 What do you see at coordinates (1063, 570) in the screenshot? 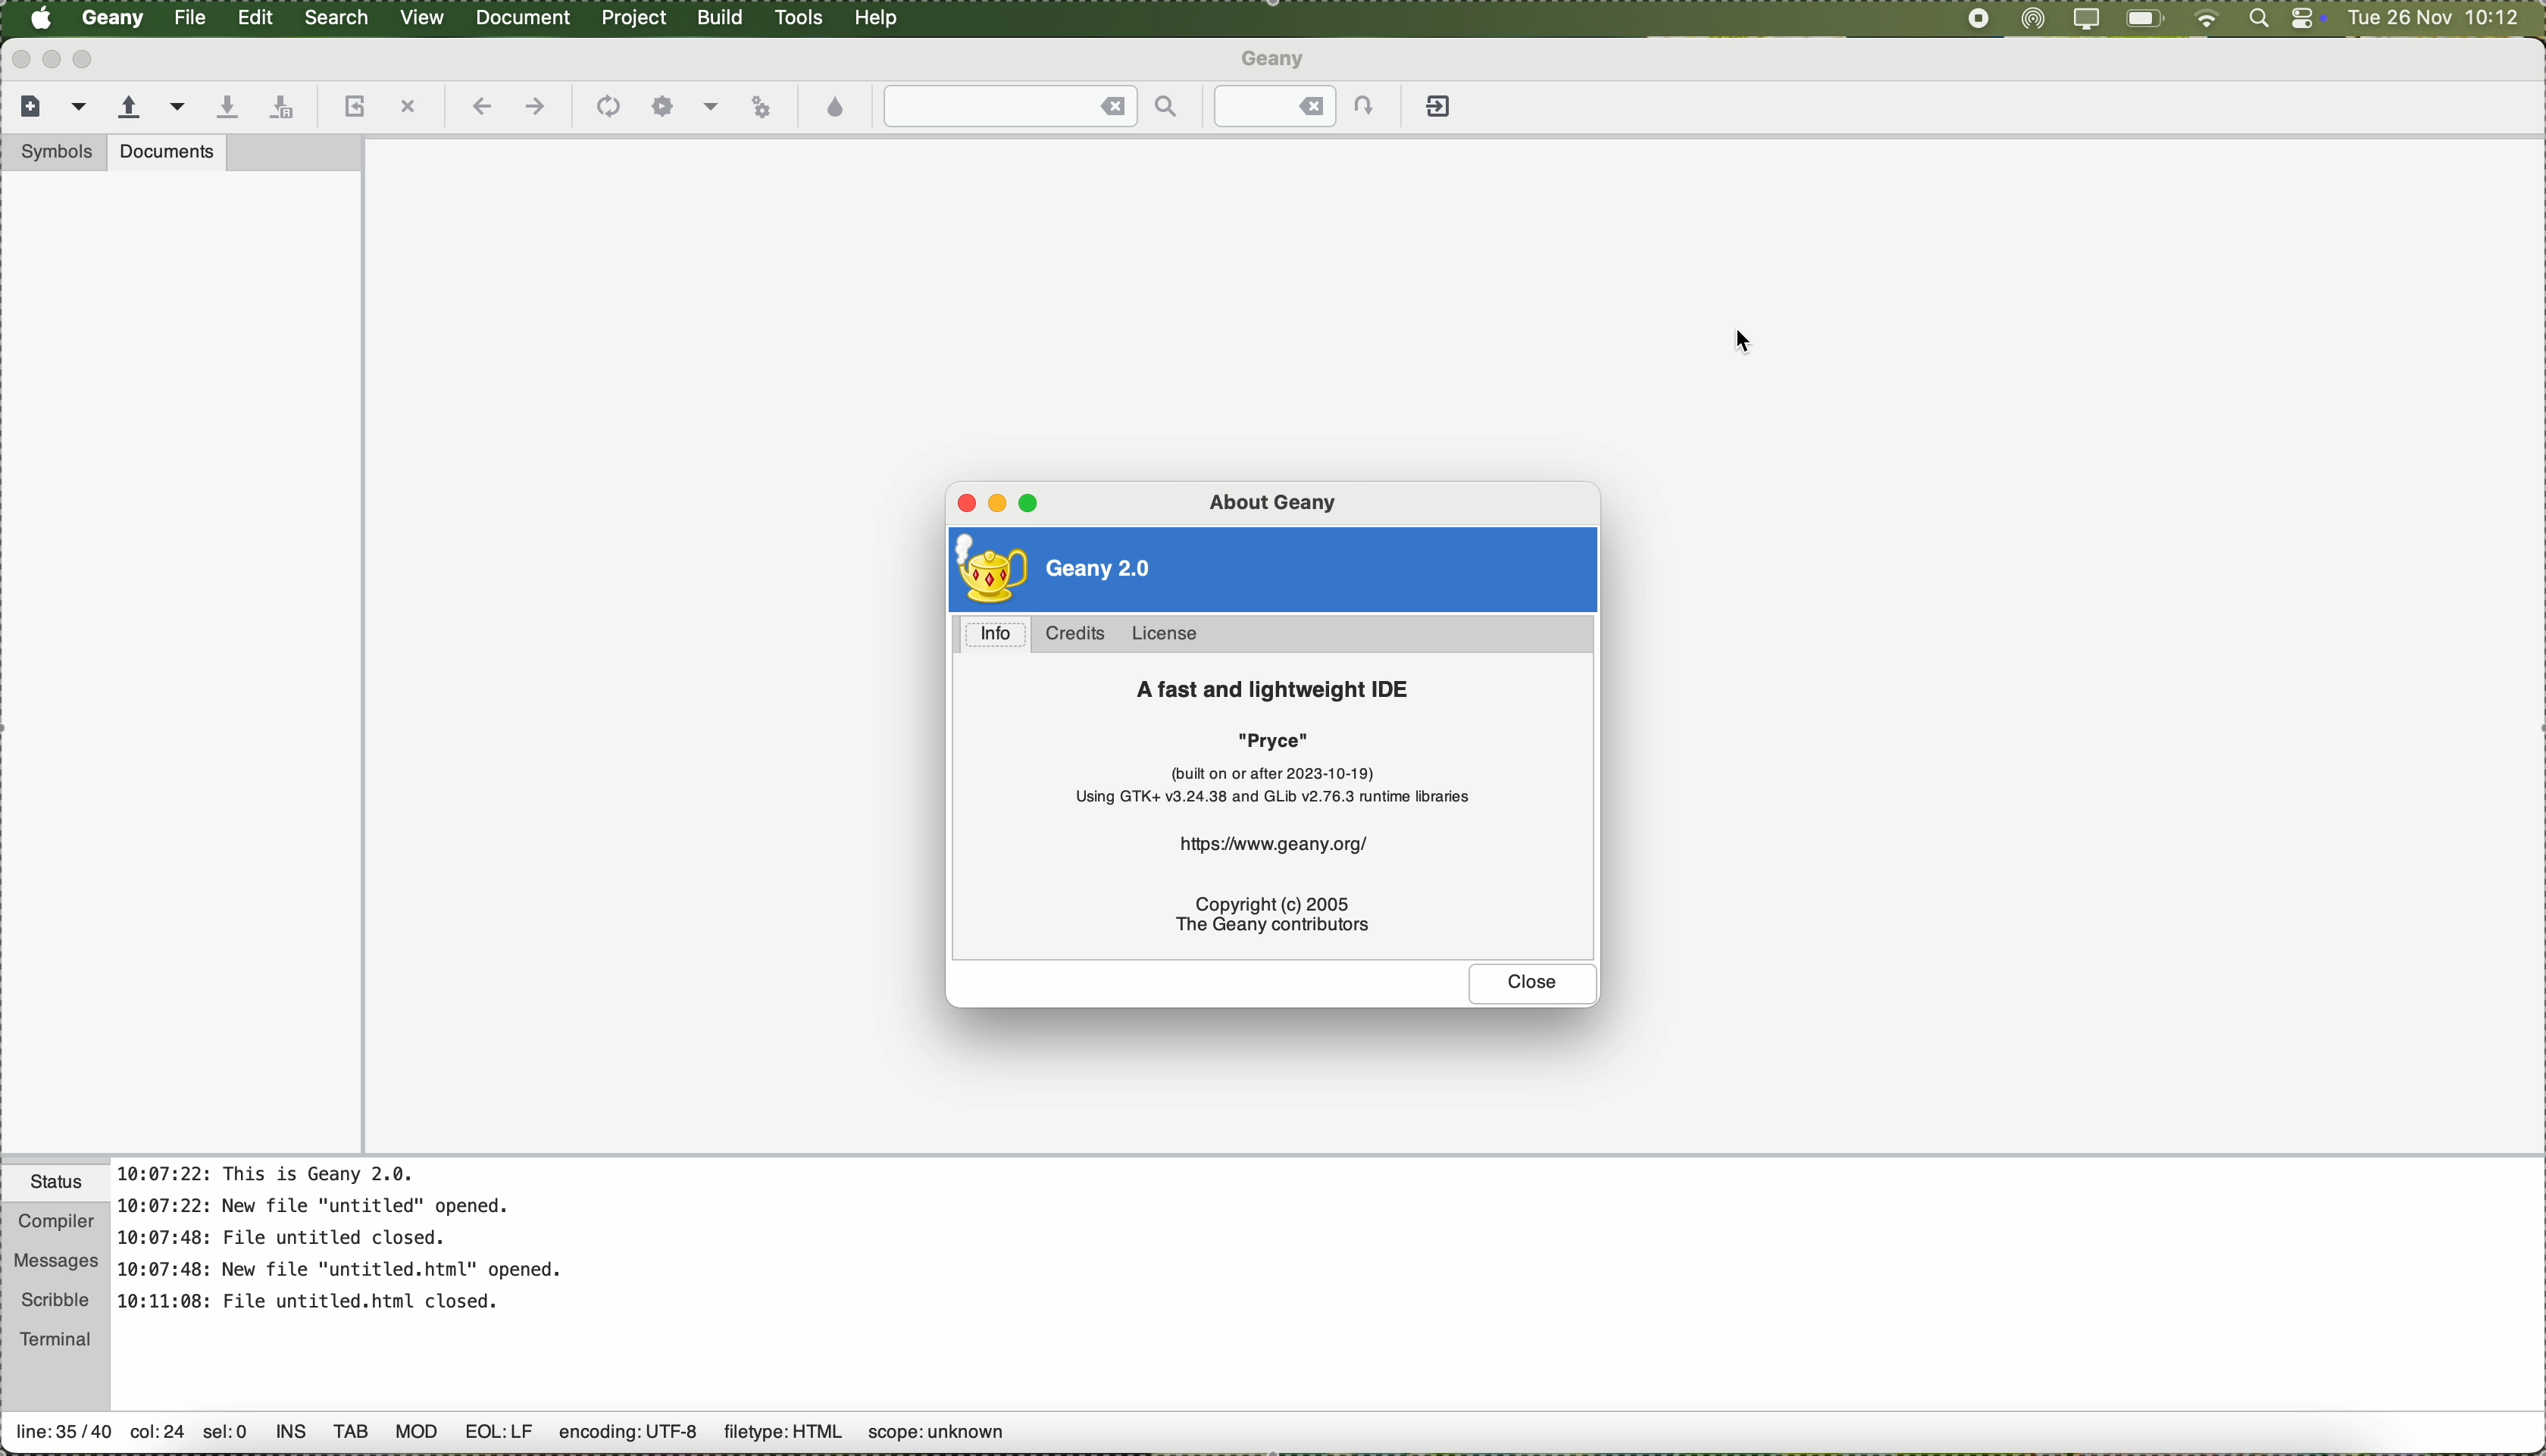
I see `latest version of Geany` at bounding box center [1063, 570].